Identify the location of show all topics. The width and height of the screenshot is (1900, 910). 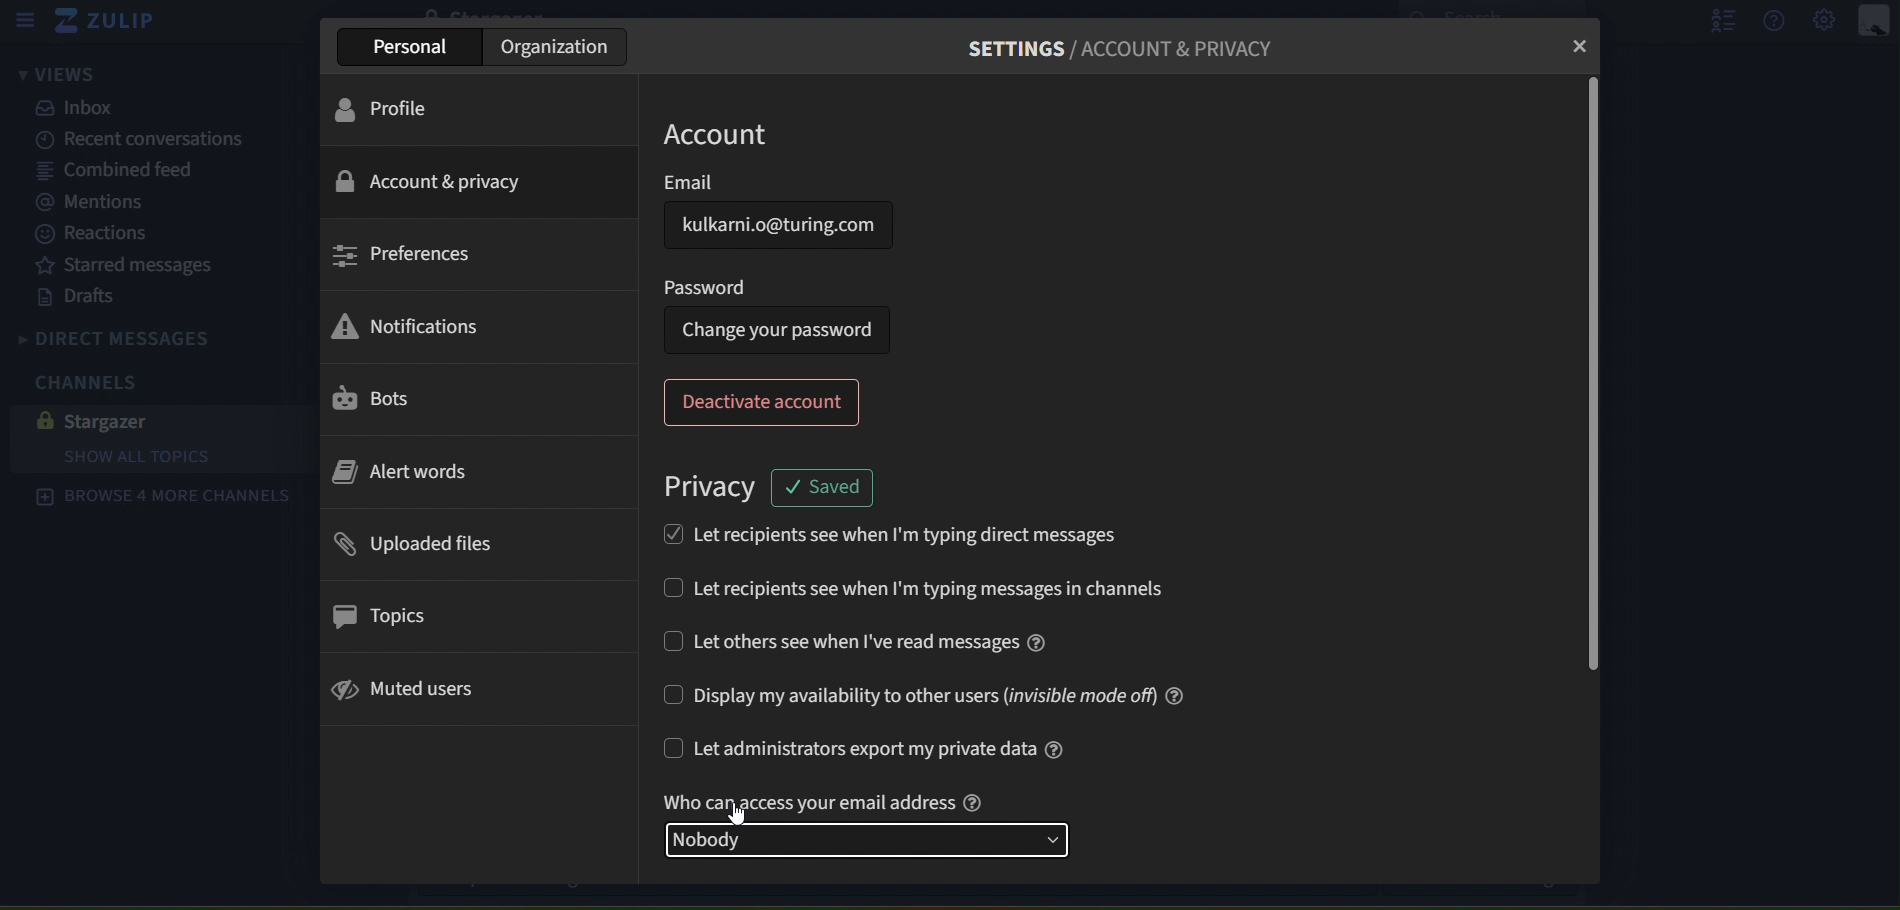
(173, 458).